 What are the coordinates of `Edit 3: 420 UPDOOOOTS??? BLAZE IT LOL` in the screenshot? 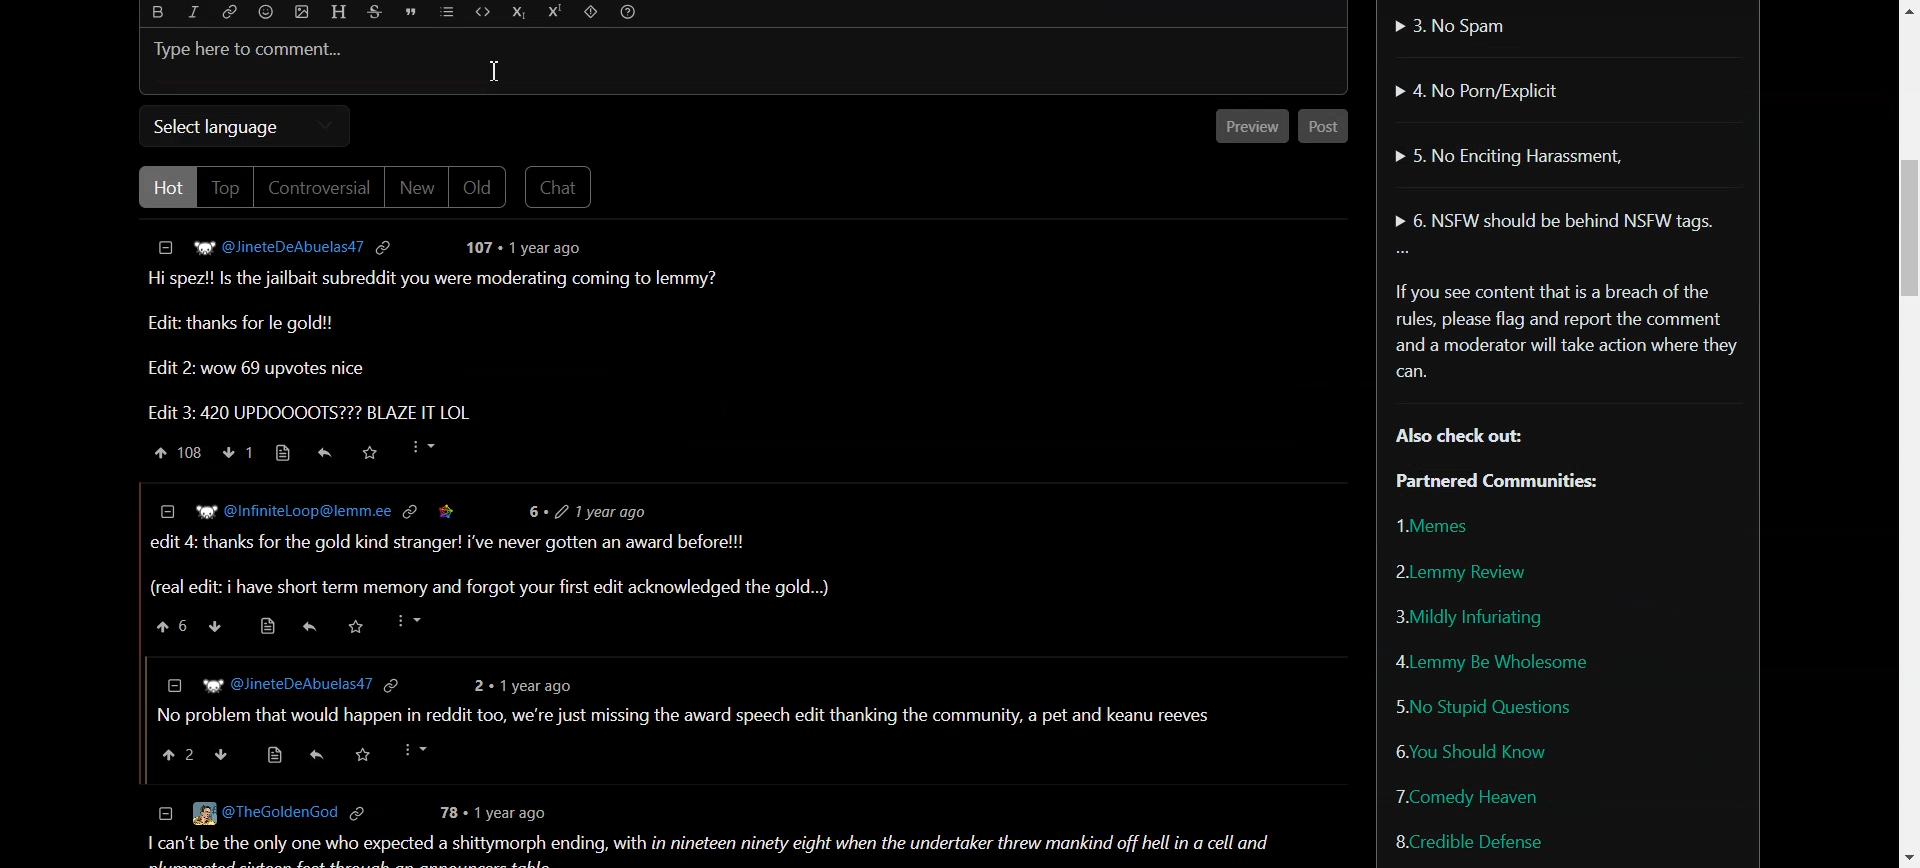 It's located at (298, 414).